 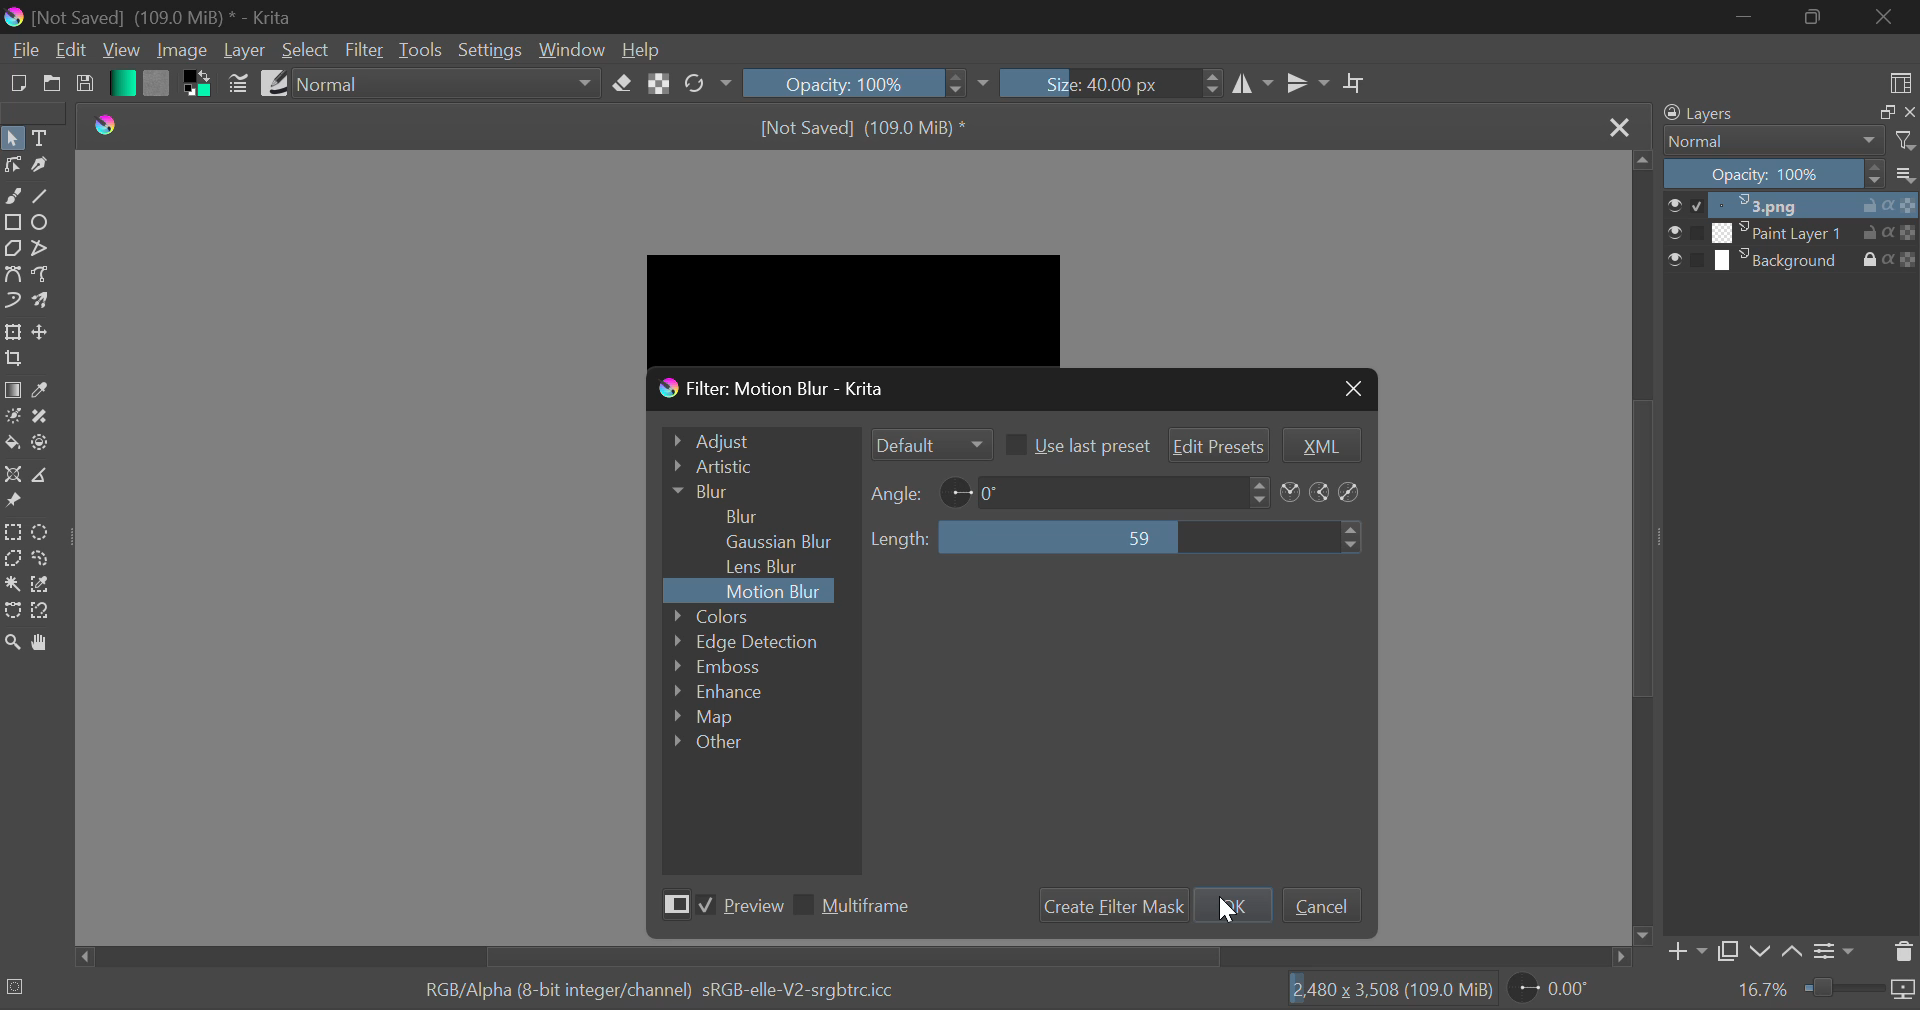 What do you see at coordinates (571, 49) in the screenshot?
I see `Window` at bounding box center [571, 49].